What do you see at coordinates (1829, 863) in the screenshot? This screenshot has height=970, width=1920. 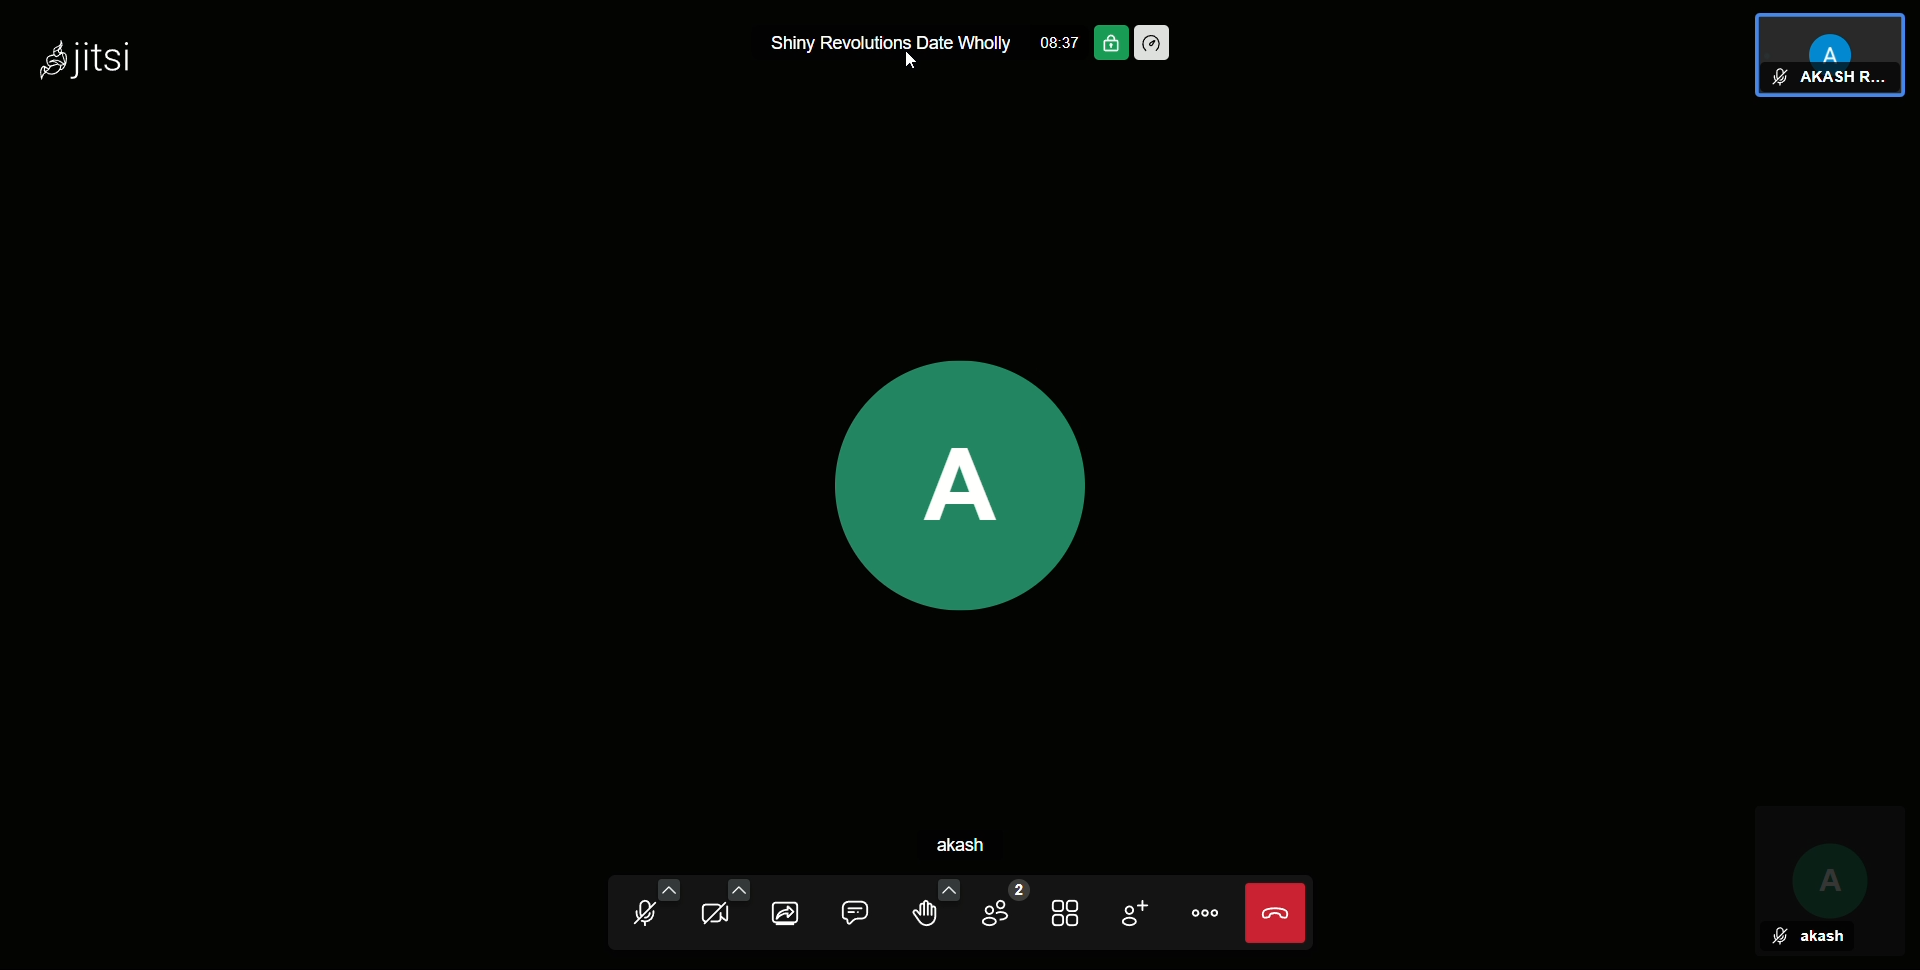 I see `iNITIAL` at bounding box center [1829, 863].